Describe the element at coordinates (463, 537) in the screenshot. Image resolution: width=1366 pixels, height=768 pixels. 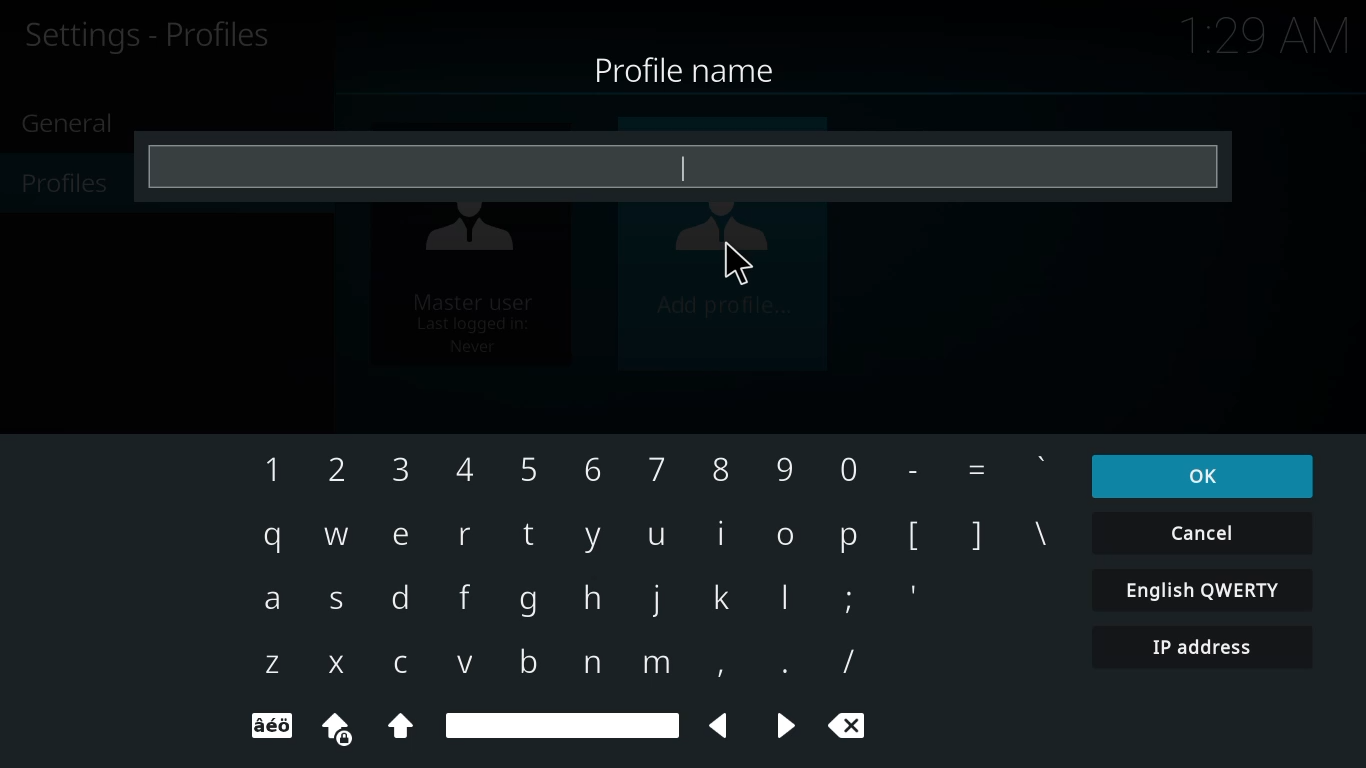
I see `r` at that location.